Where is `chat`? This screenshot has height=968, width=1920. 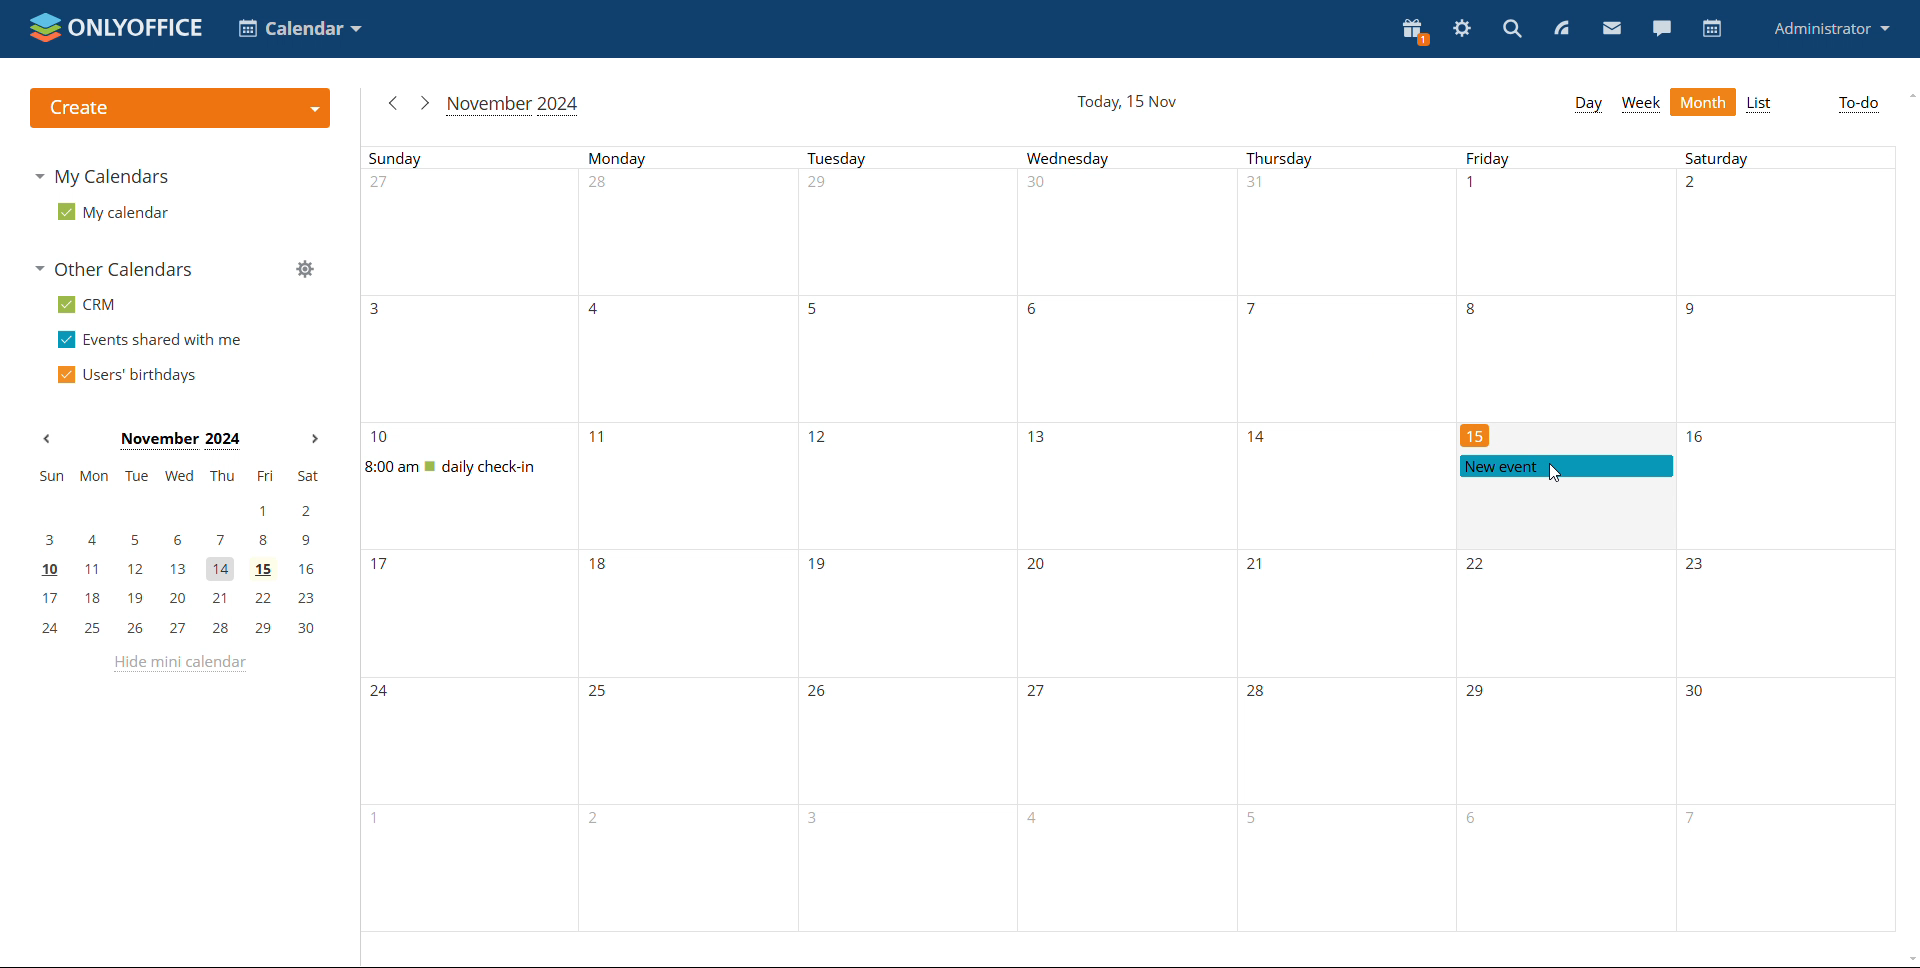 chat is located at coordinates (1660, 28).